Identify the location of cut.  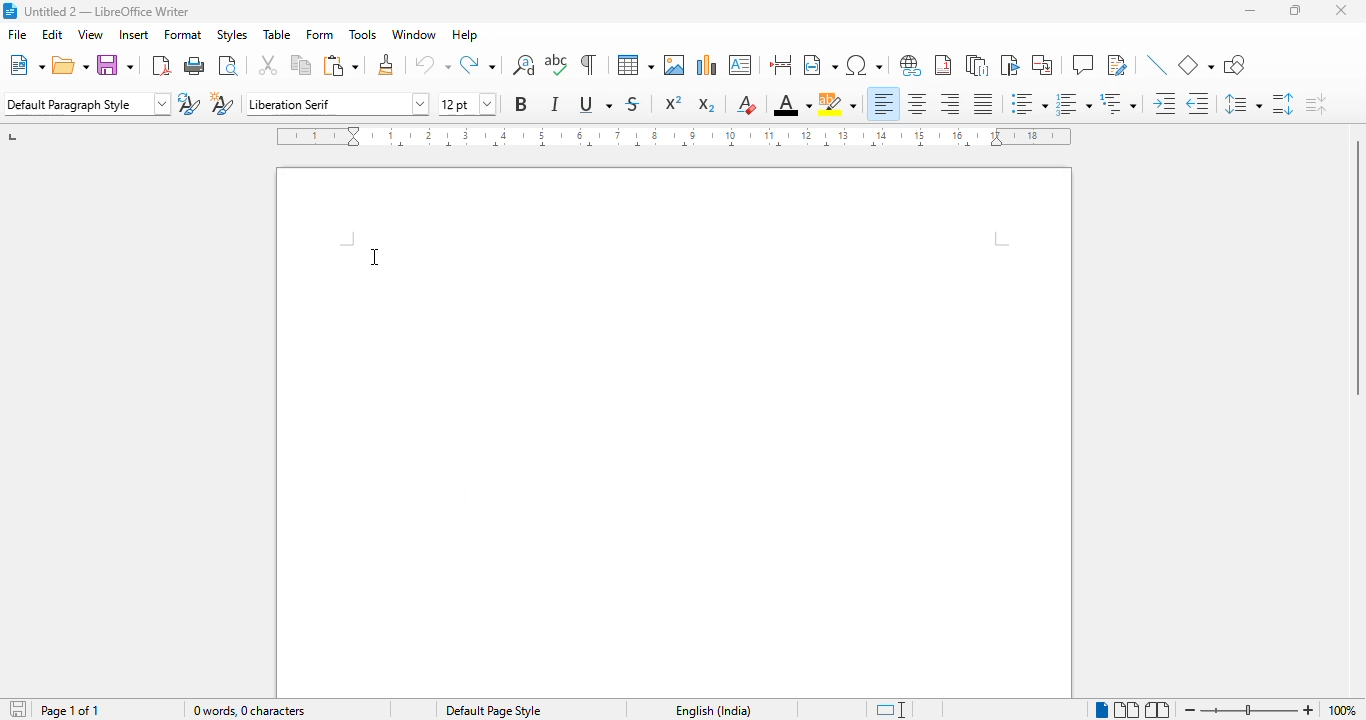
(269, 65).